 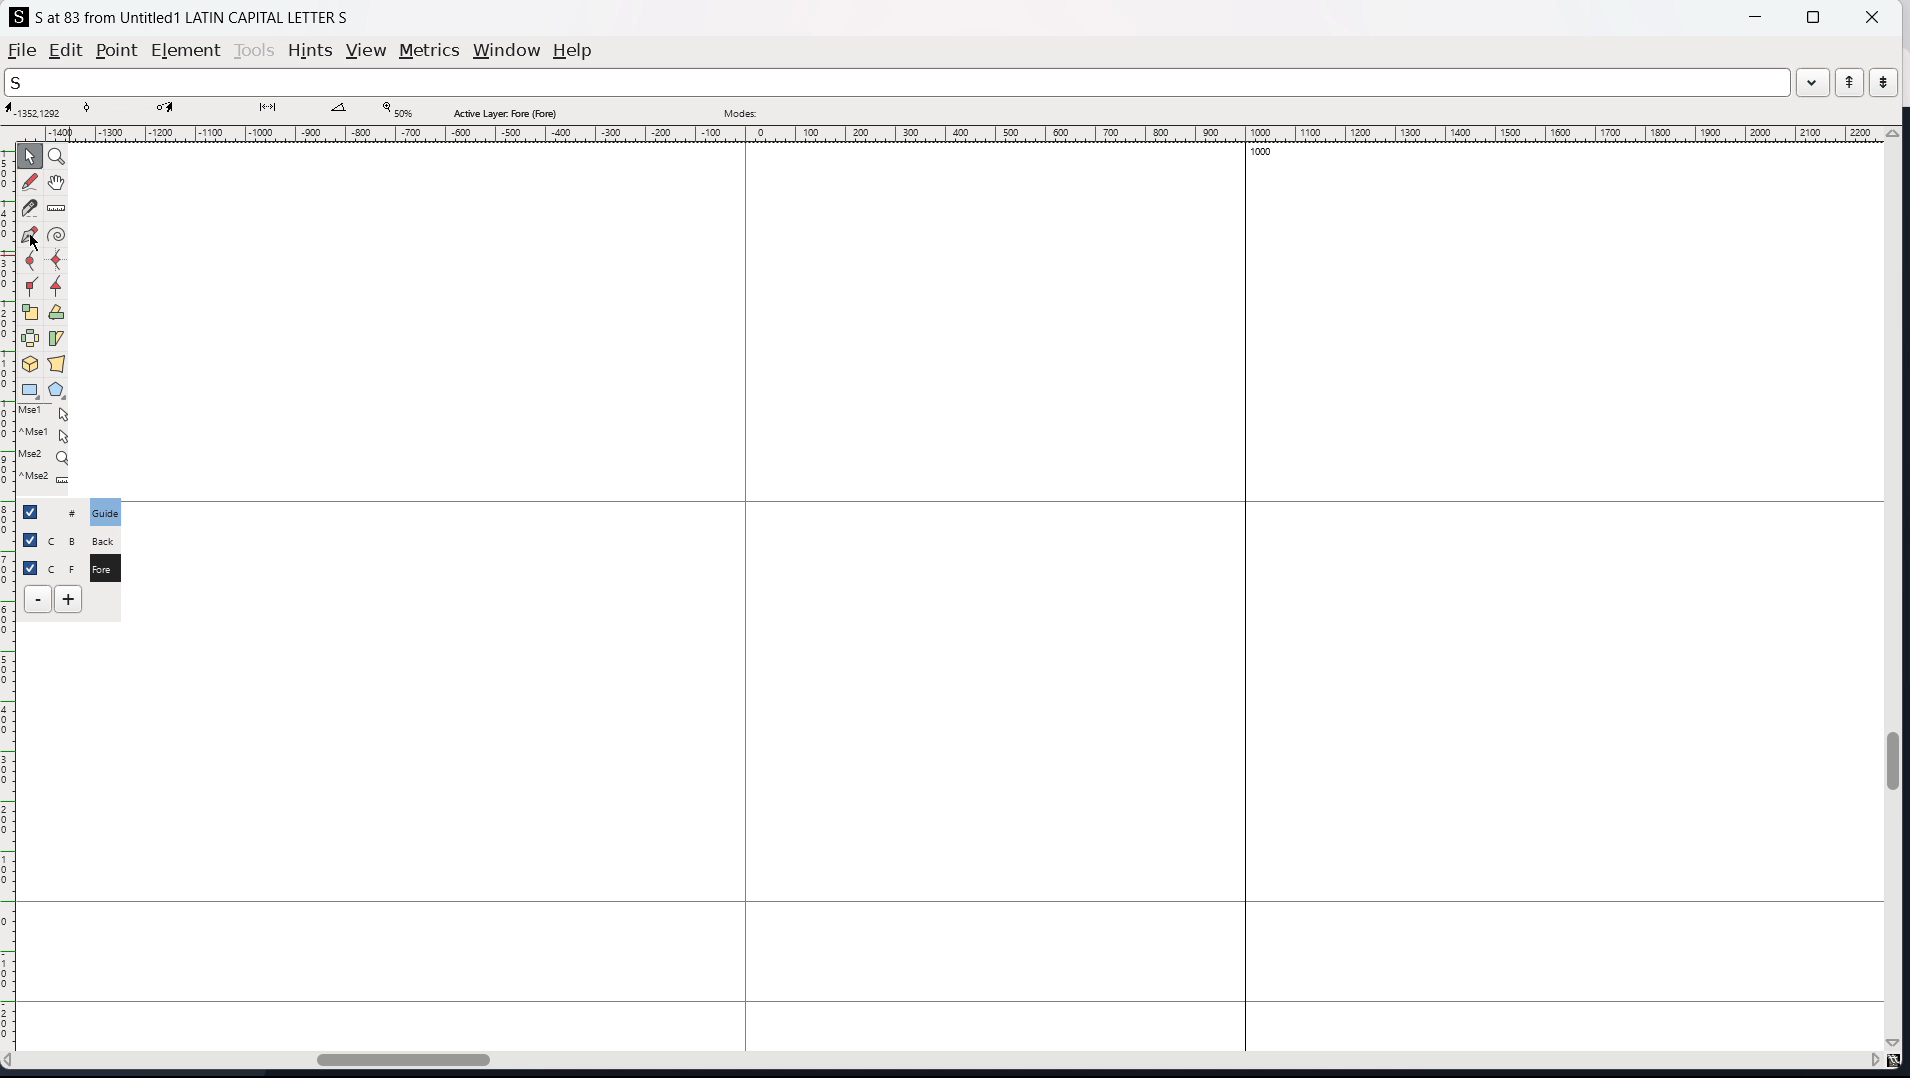 What do you see at coordinates (33, 111) in the screenshot?
I see `cursor coordinate` at bounding box center [33, 111].